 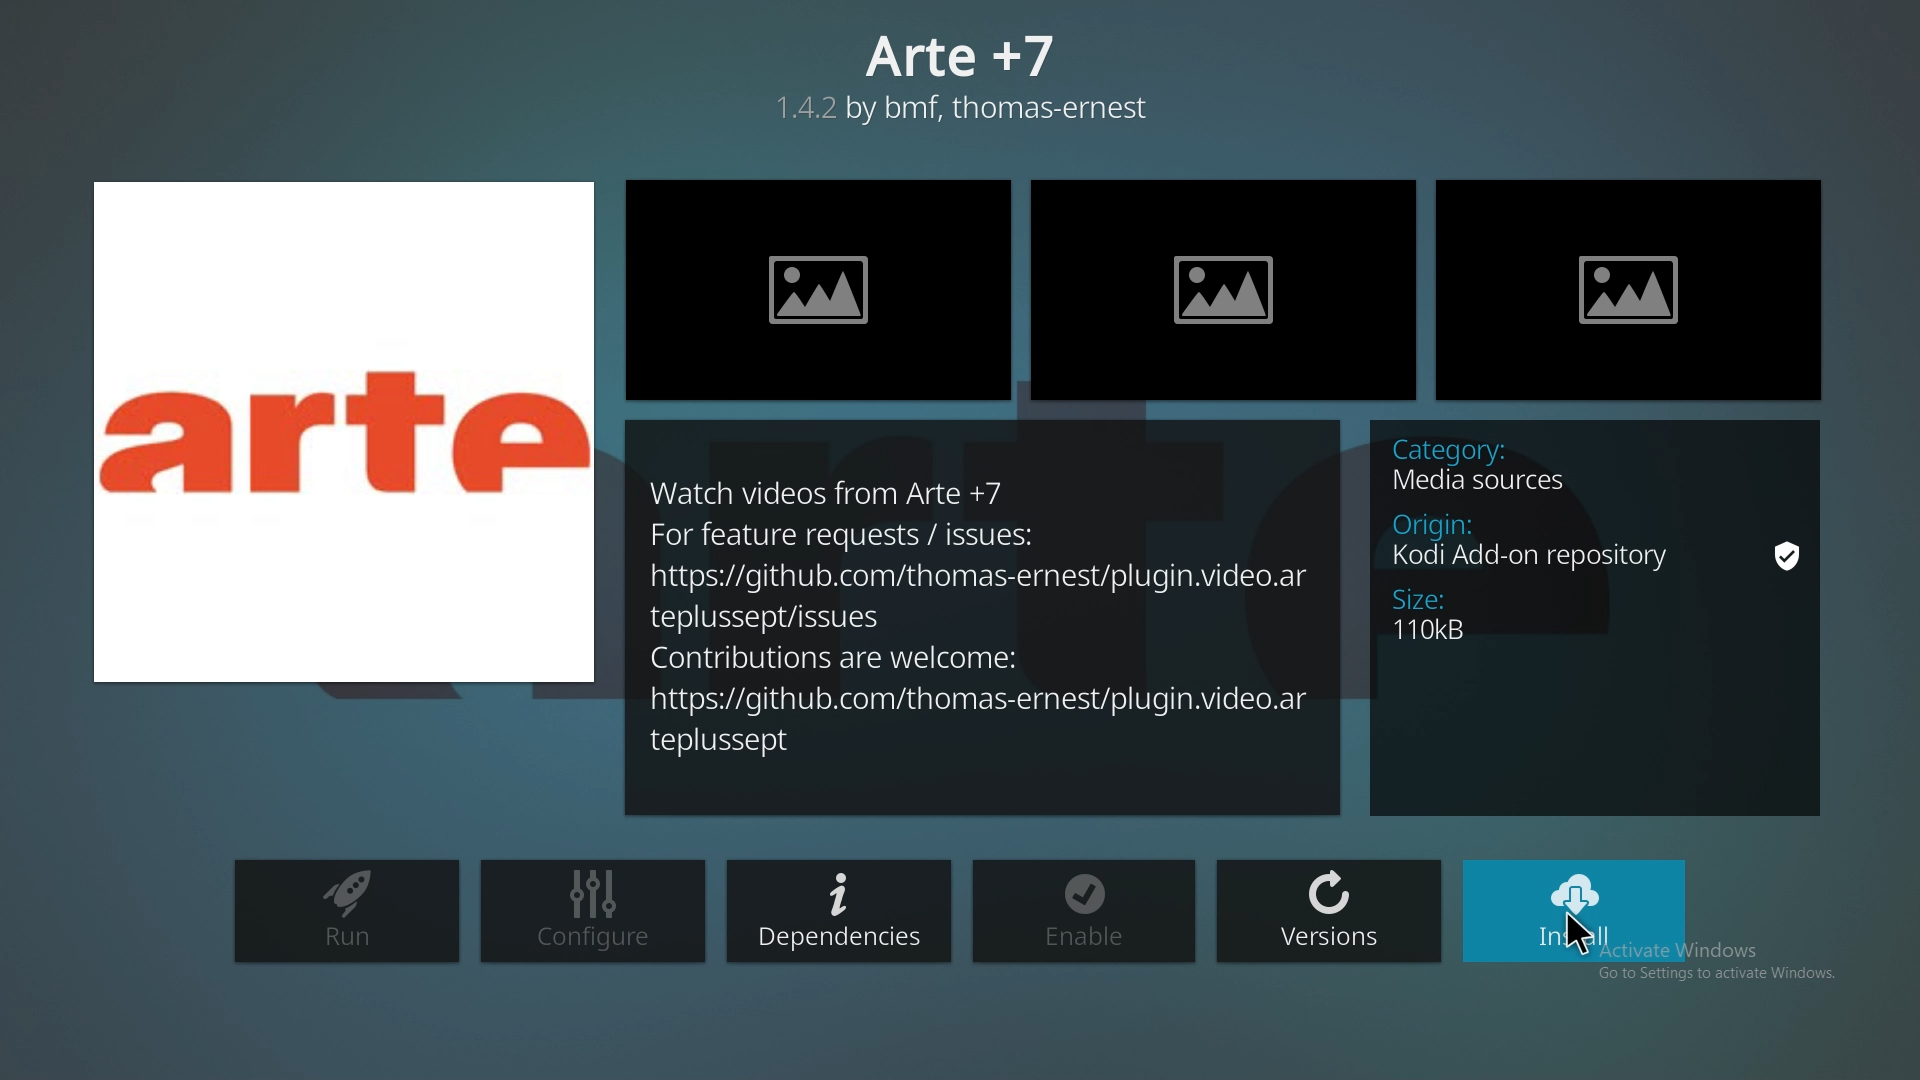 What do you see at coordinates (984, 617) in the screenshot?
I see `description` at bounding box center [984, 617].